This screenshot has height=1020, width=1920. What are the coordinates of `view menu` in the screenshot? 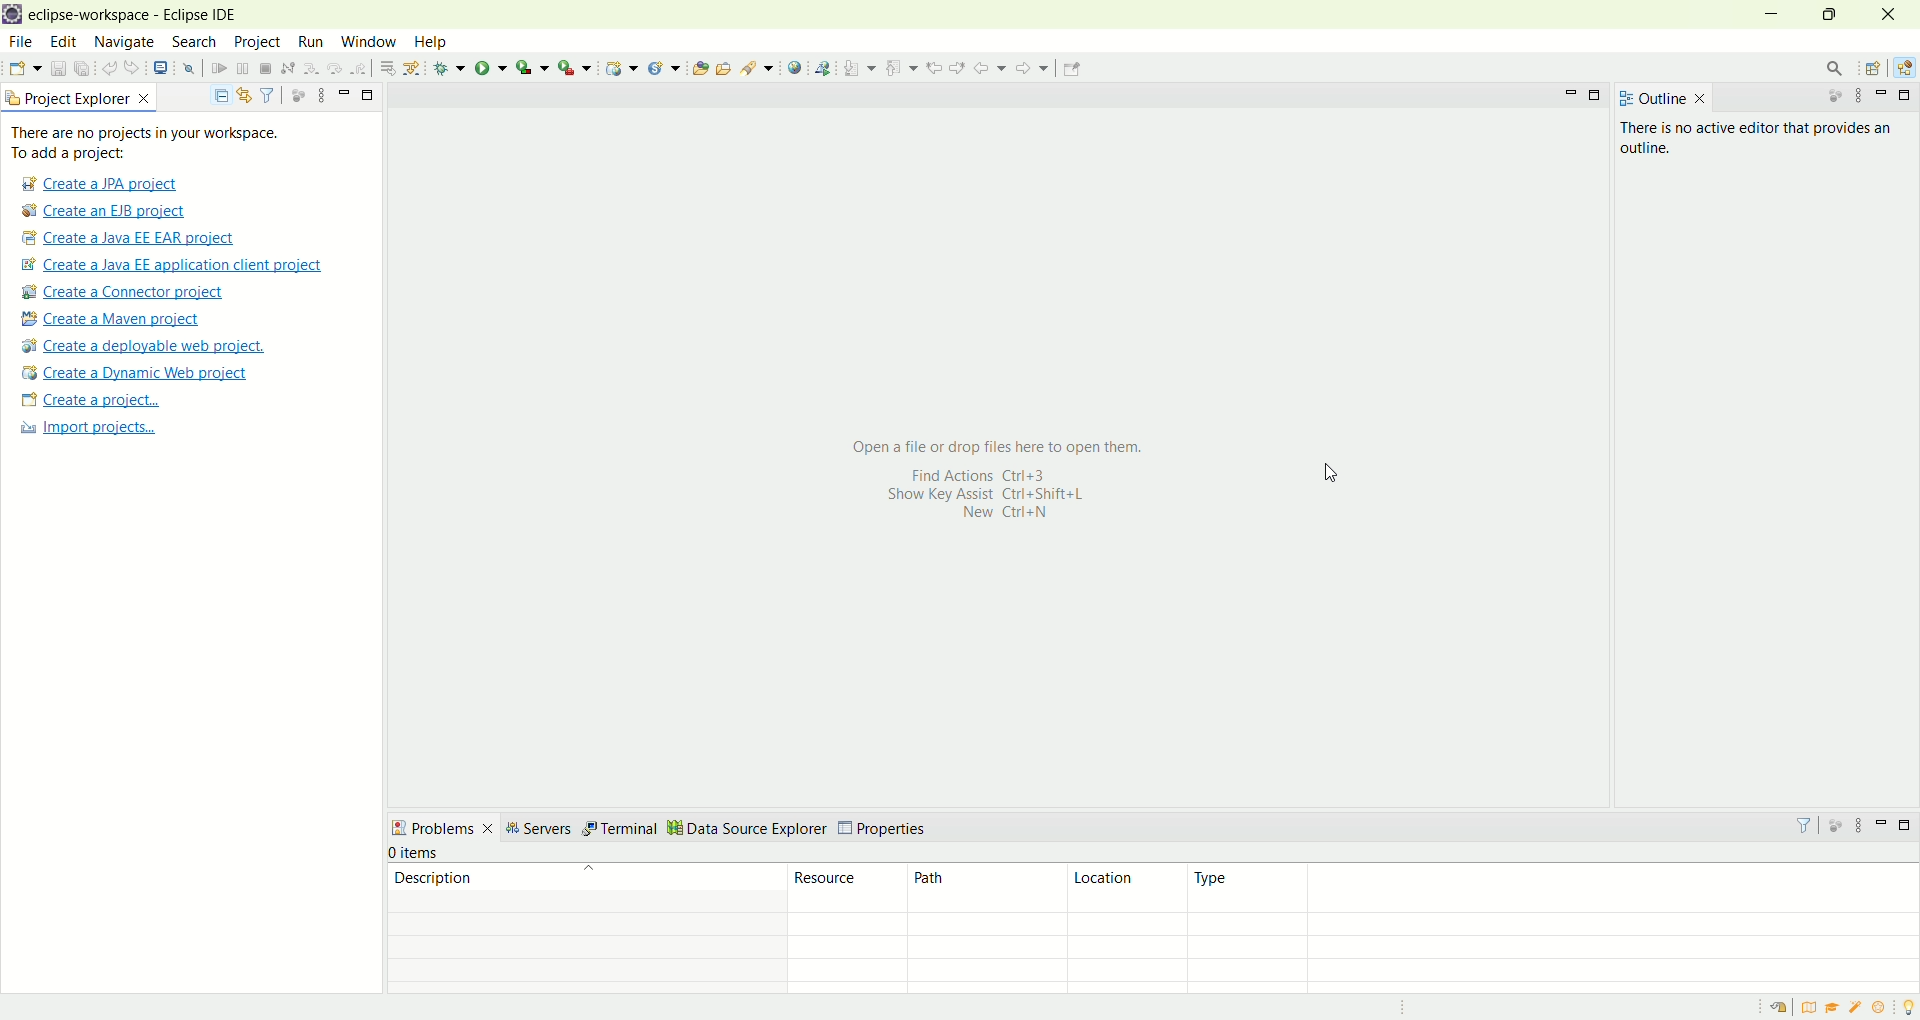 It's located at (1861, 823).